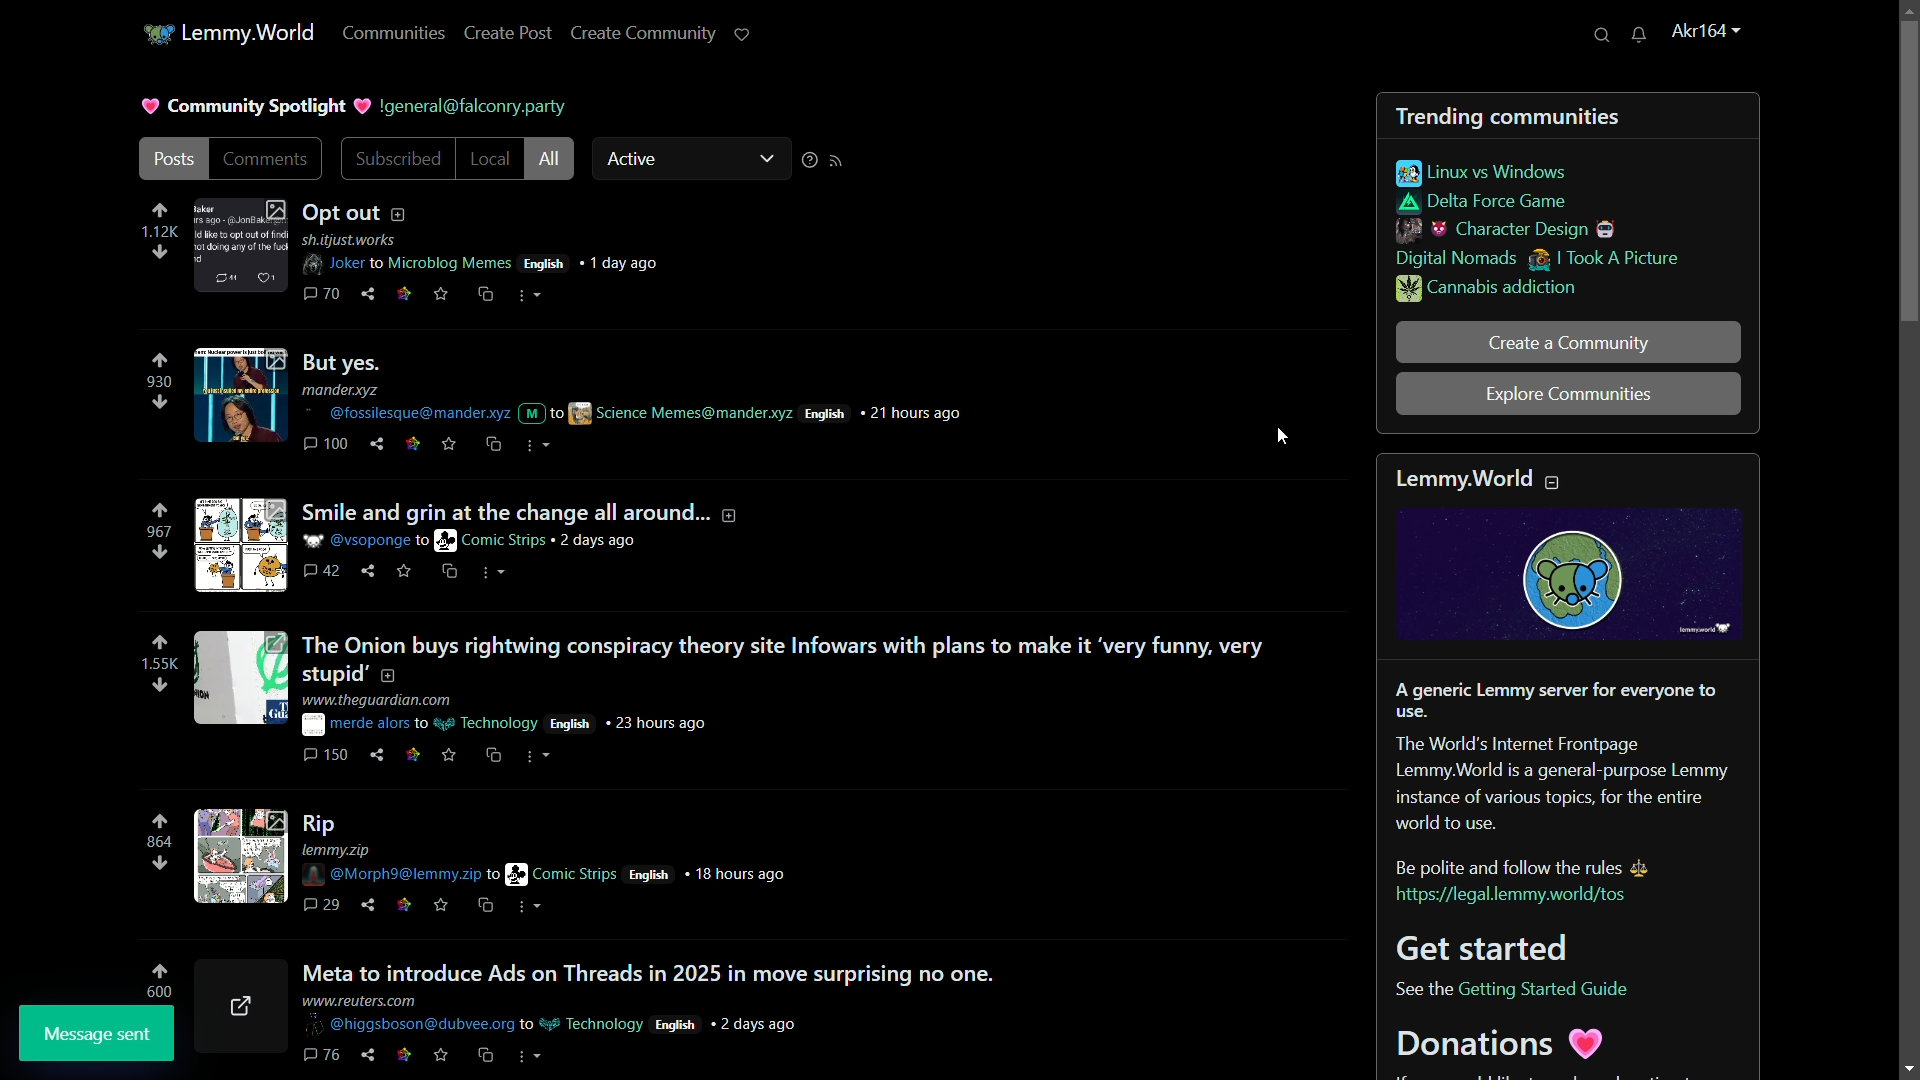  Describe the element at coordinates (240, 246) in the screenshot. I see `image` at that location.